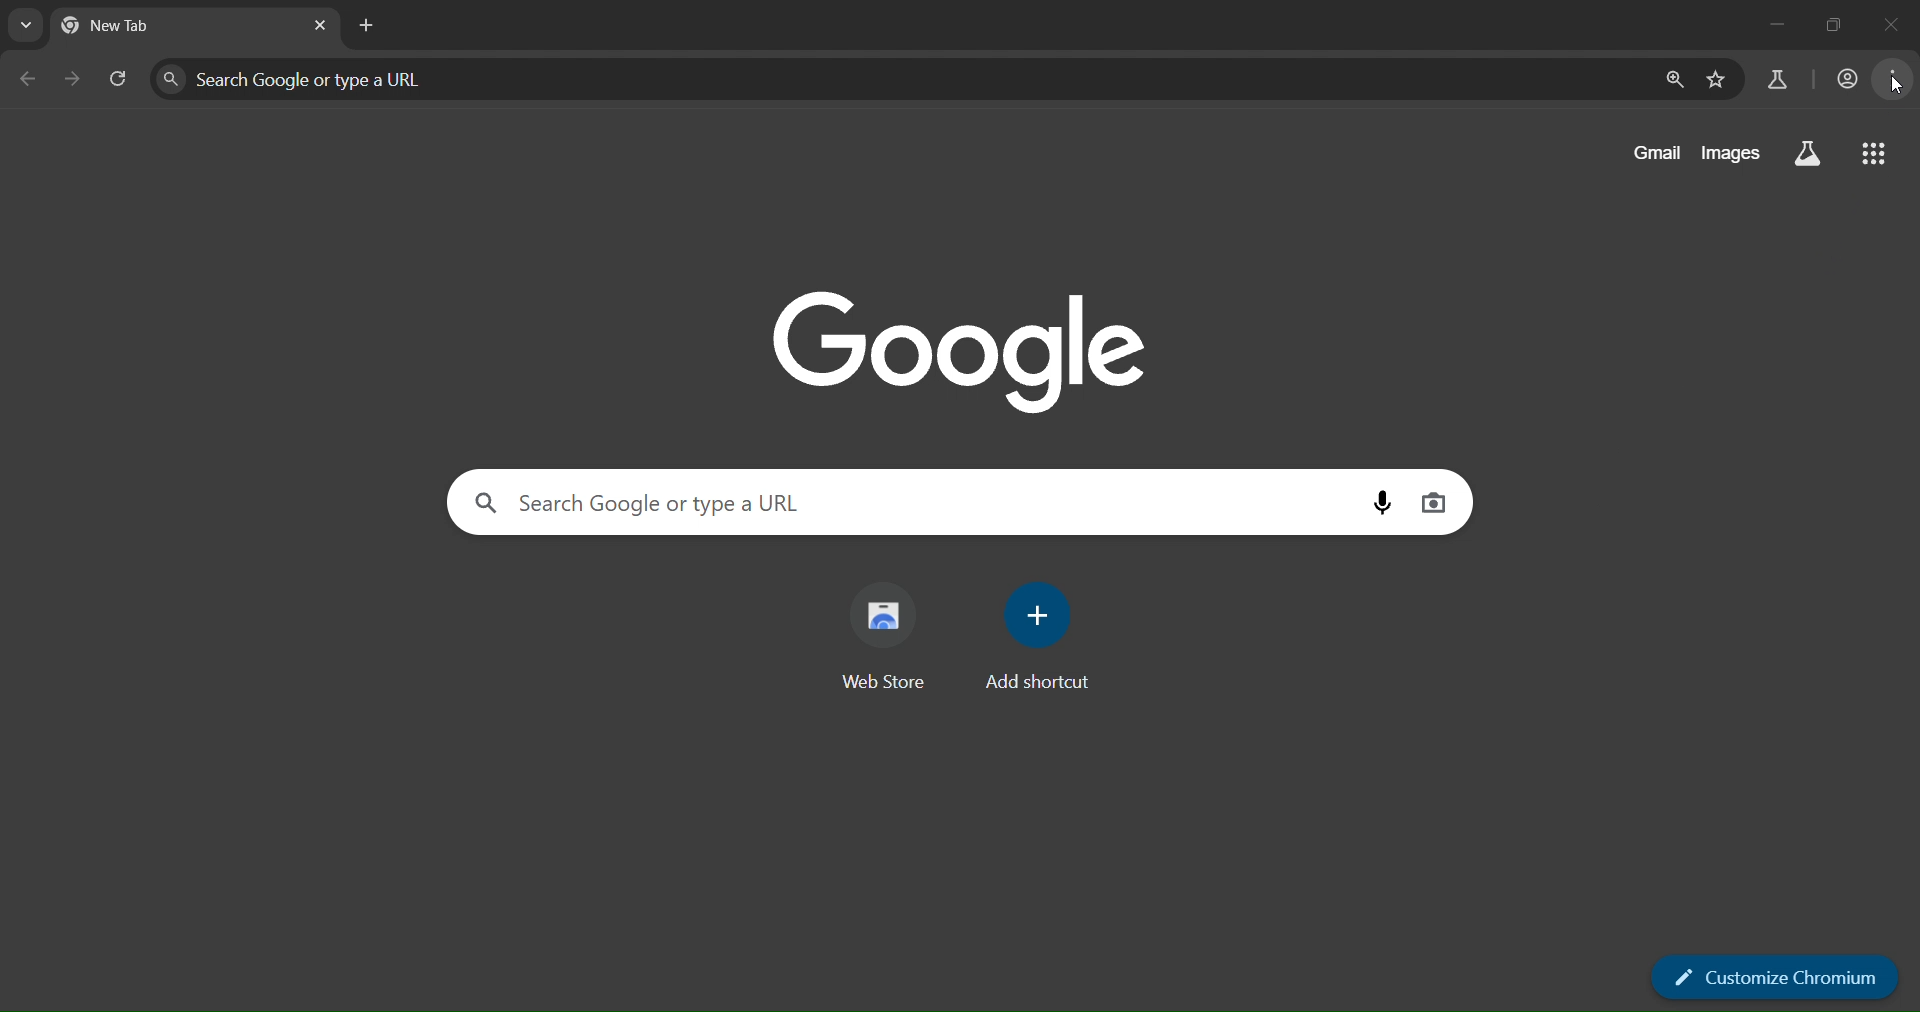 This screenshot has height=1012, width=1920. Describe the element at coordinates (25, 27) in the screenshot. I see `search tabs` at that location.